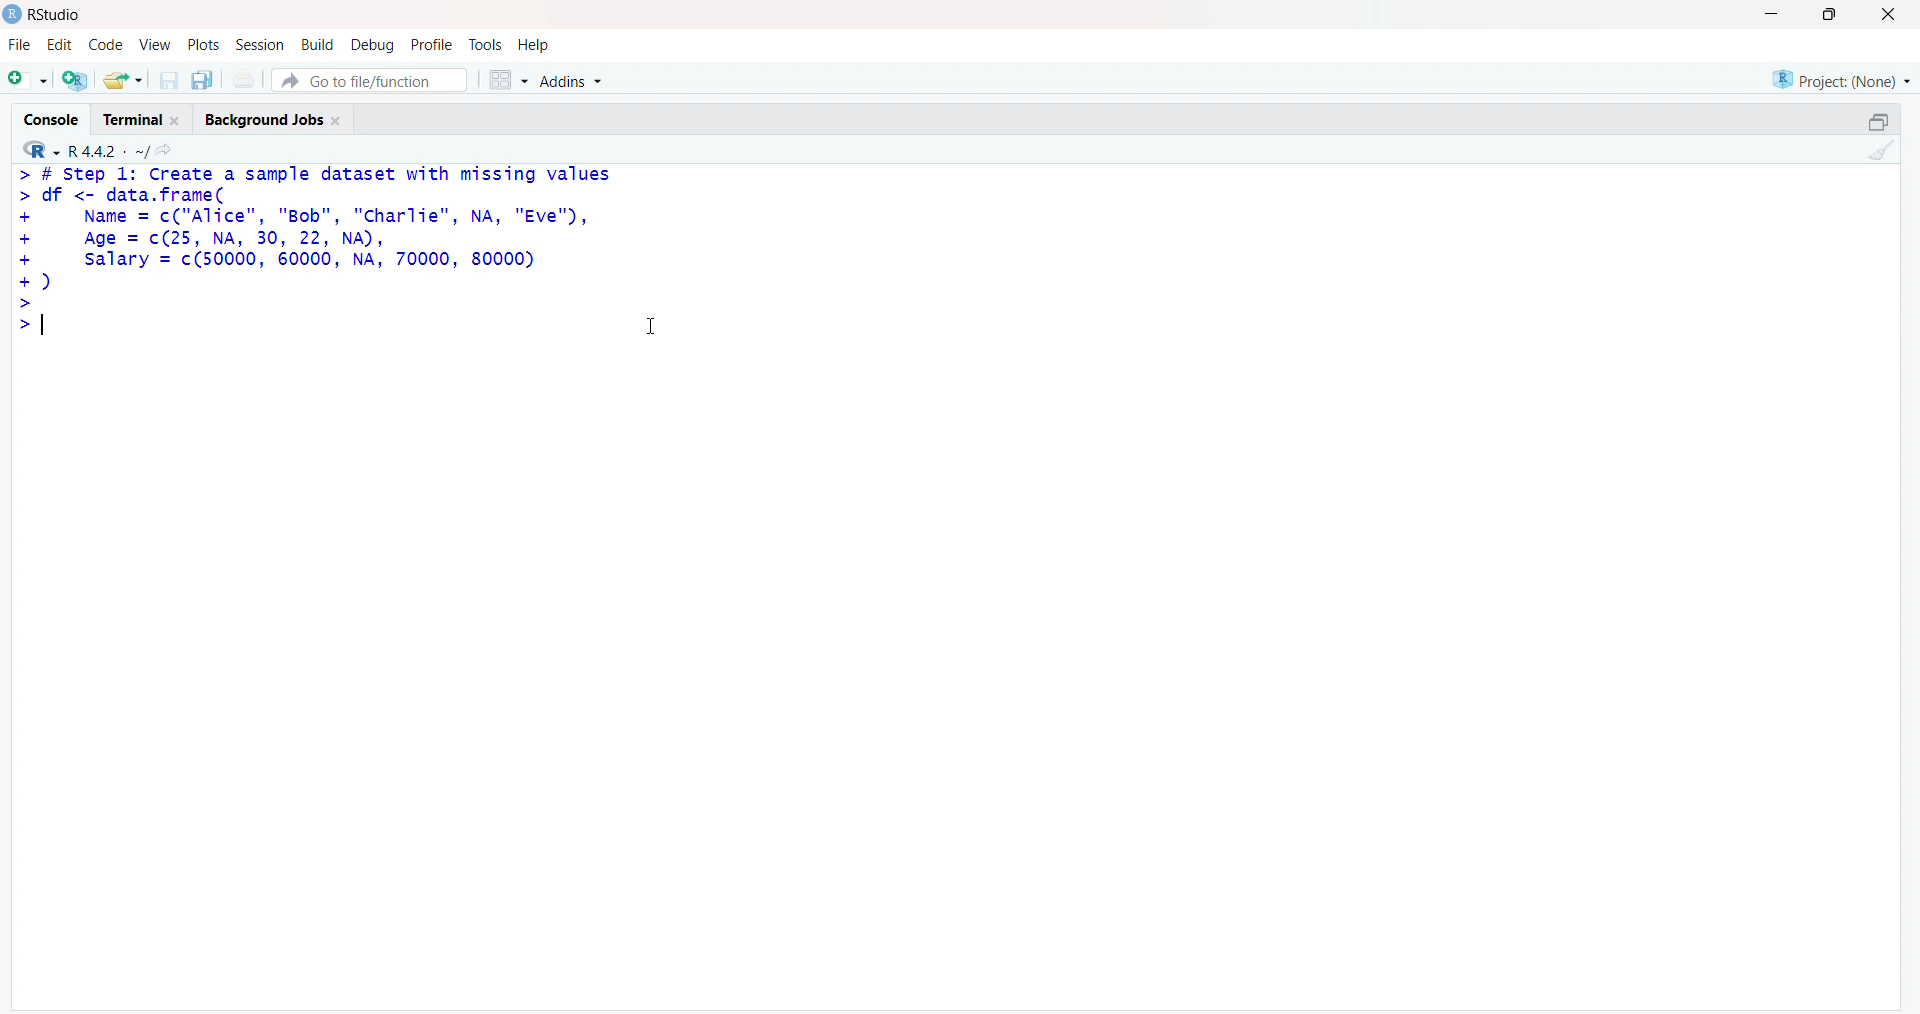  What do you see at coordinates (318, 42) in the screenshot?
I see `Build` at bounding box center [318, 42].